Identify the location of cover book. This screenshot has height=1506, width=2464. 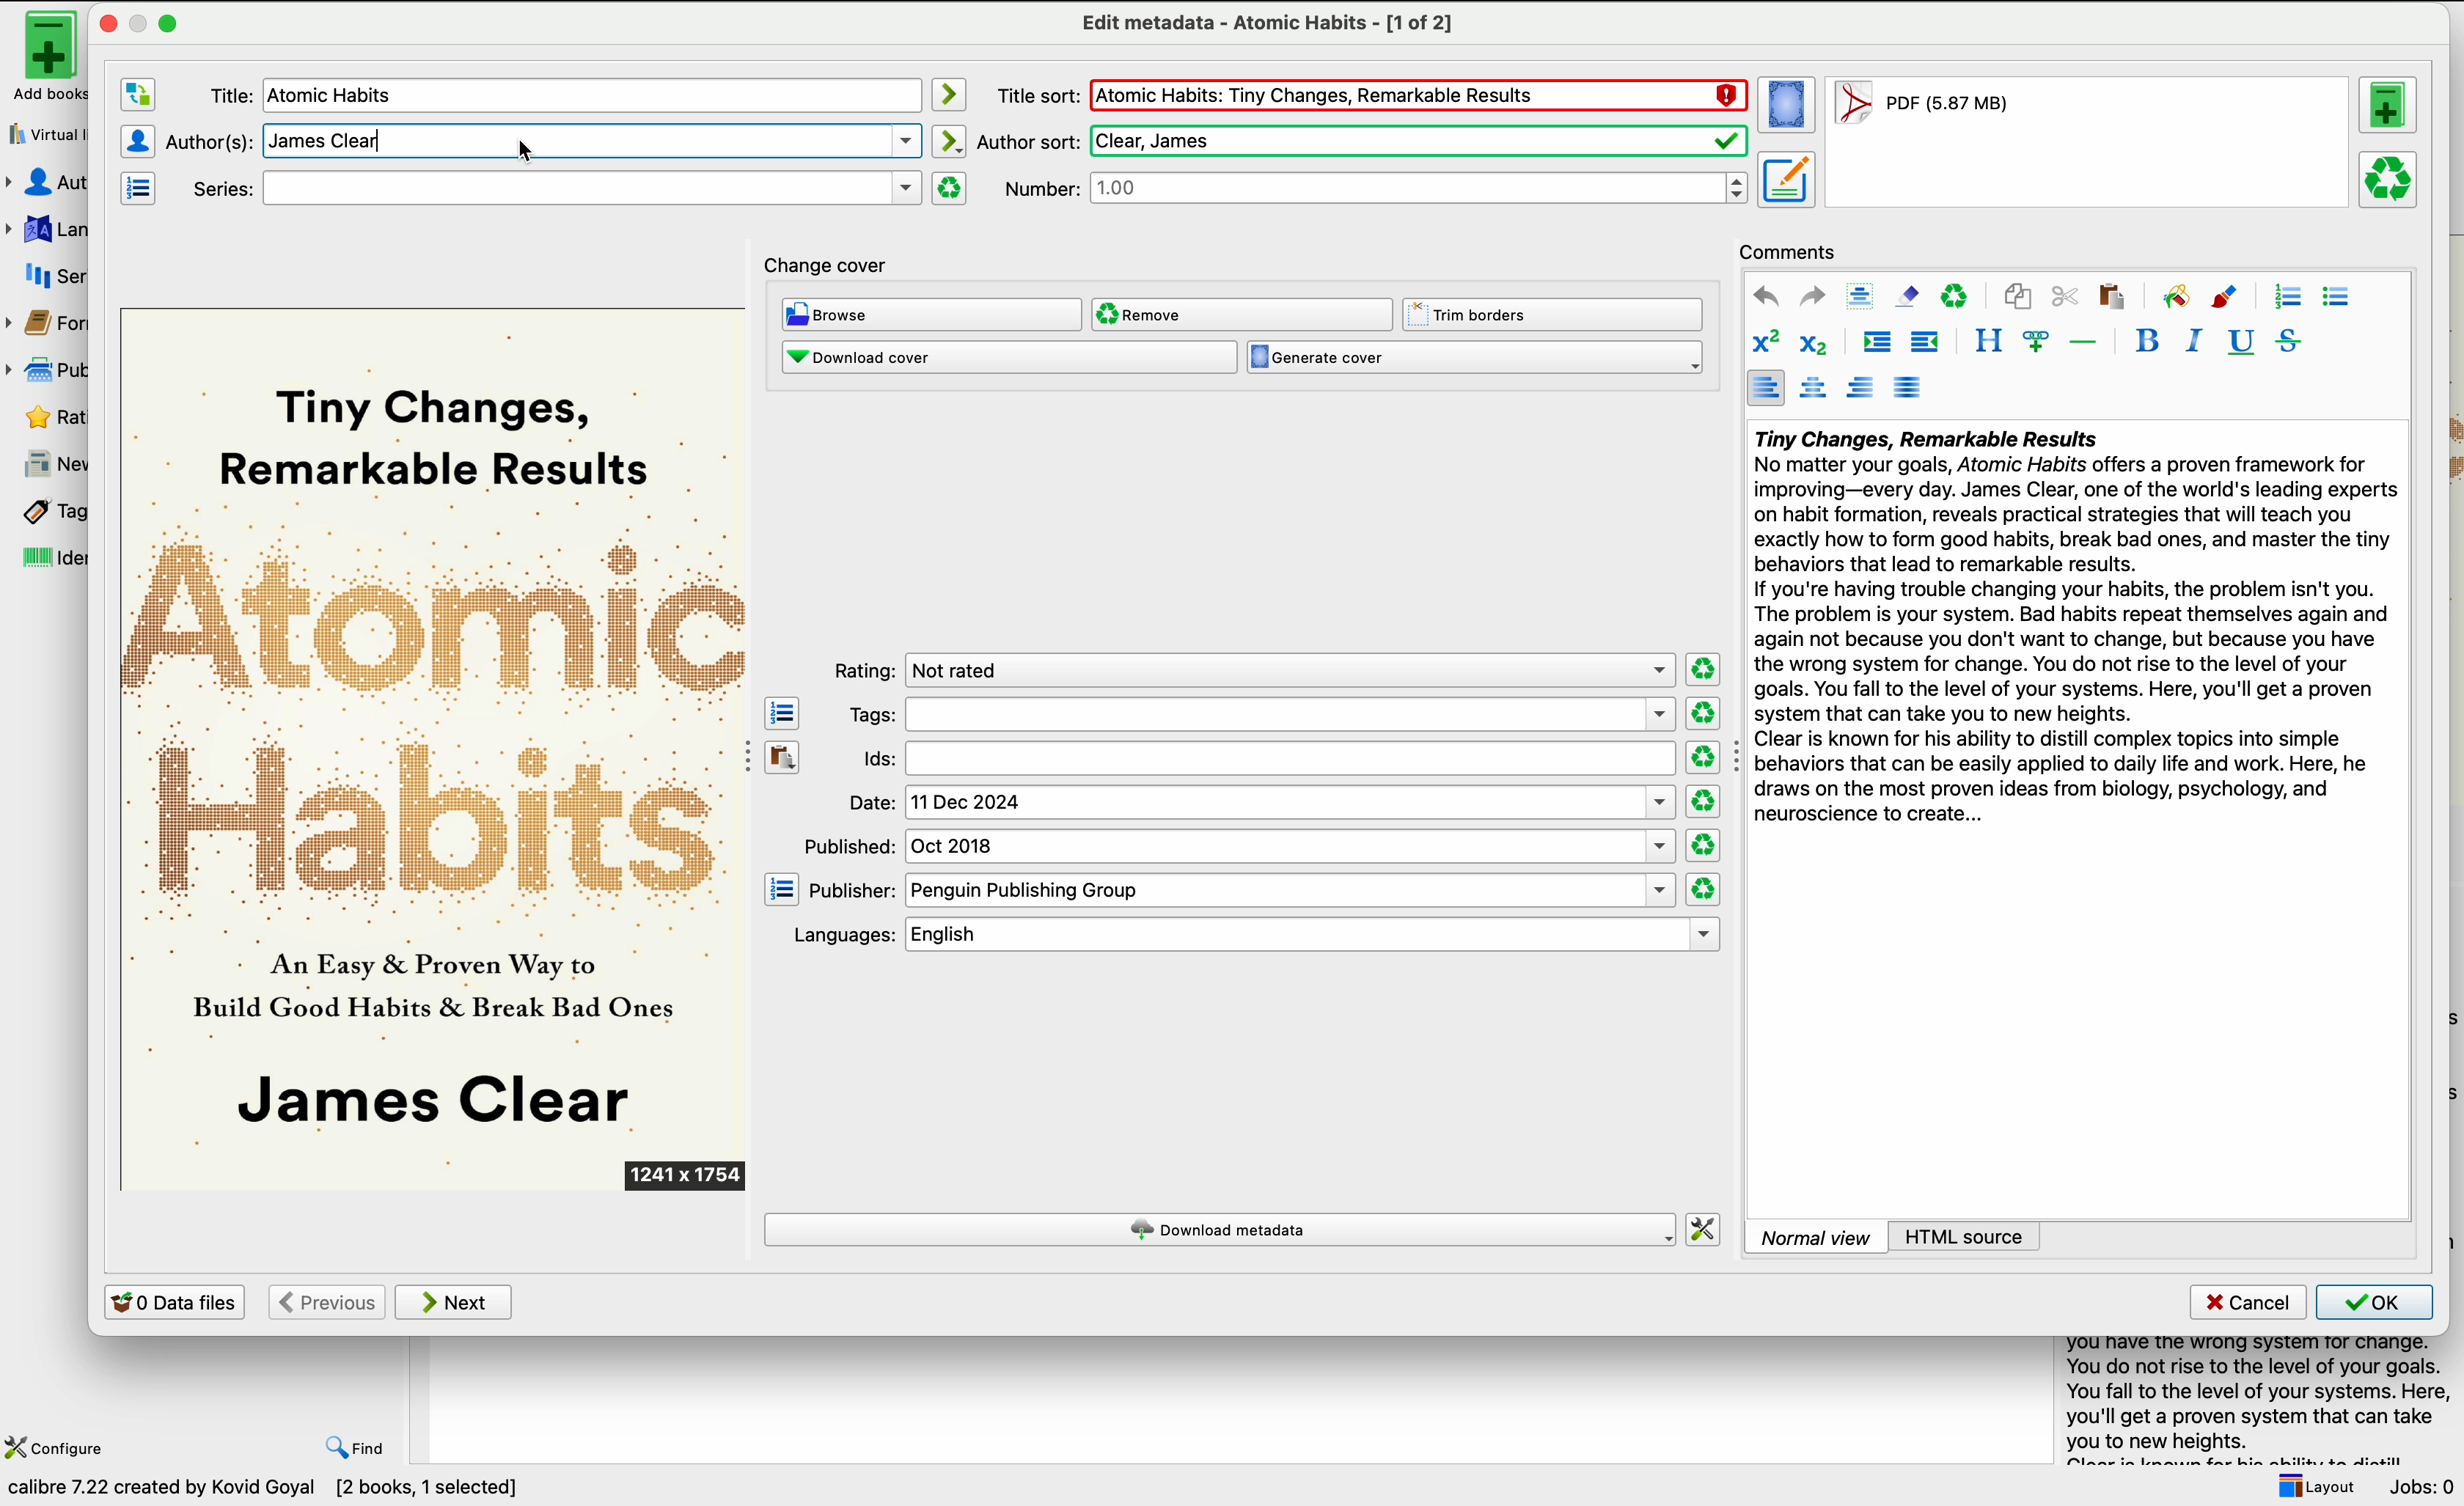
(436, 750).